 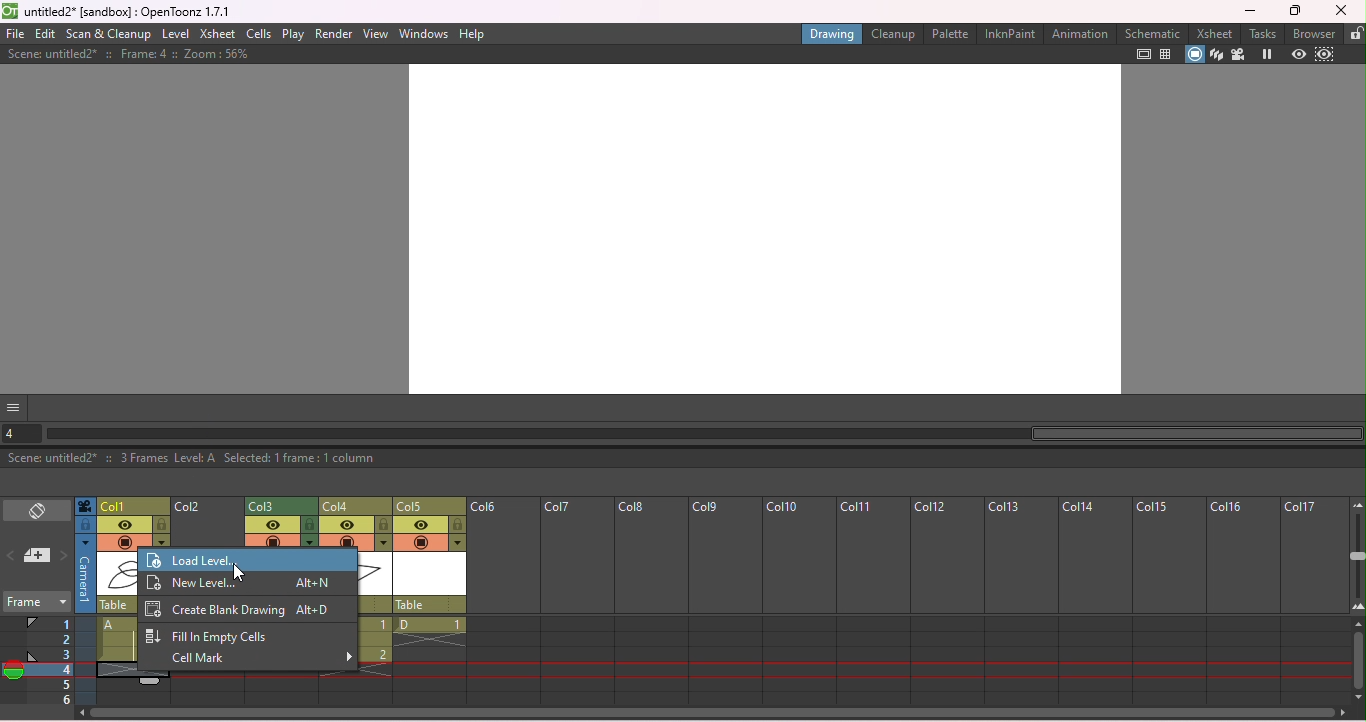 What do you see at coordinates (424, 32) in the screenshot?
I see `Windows` at bounding box center [424, 32].